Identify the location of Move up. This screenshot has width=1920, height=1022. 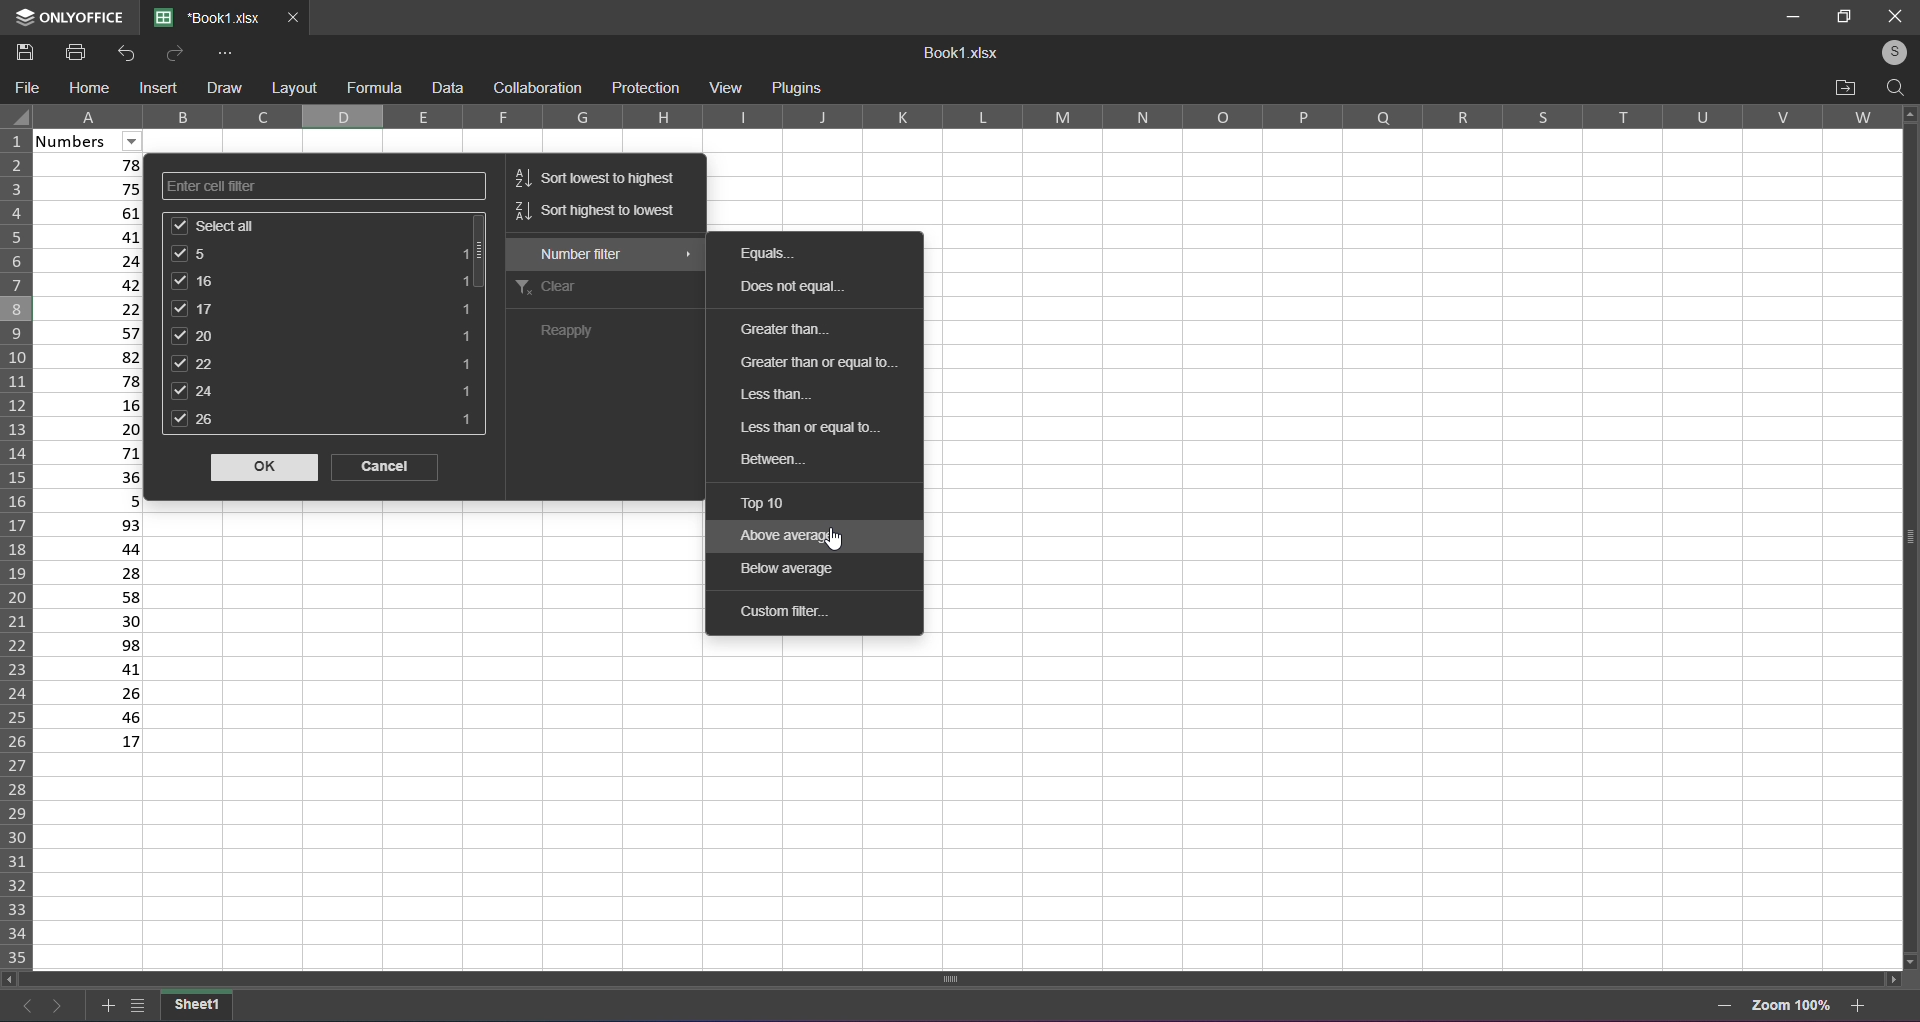
(1909, 114).